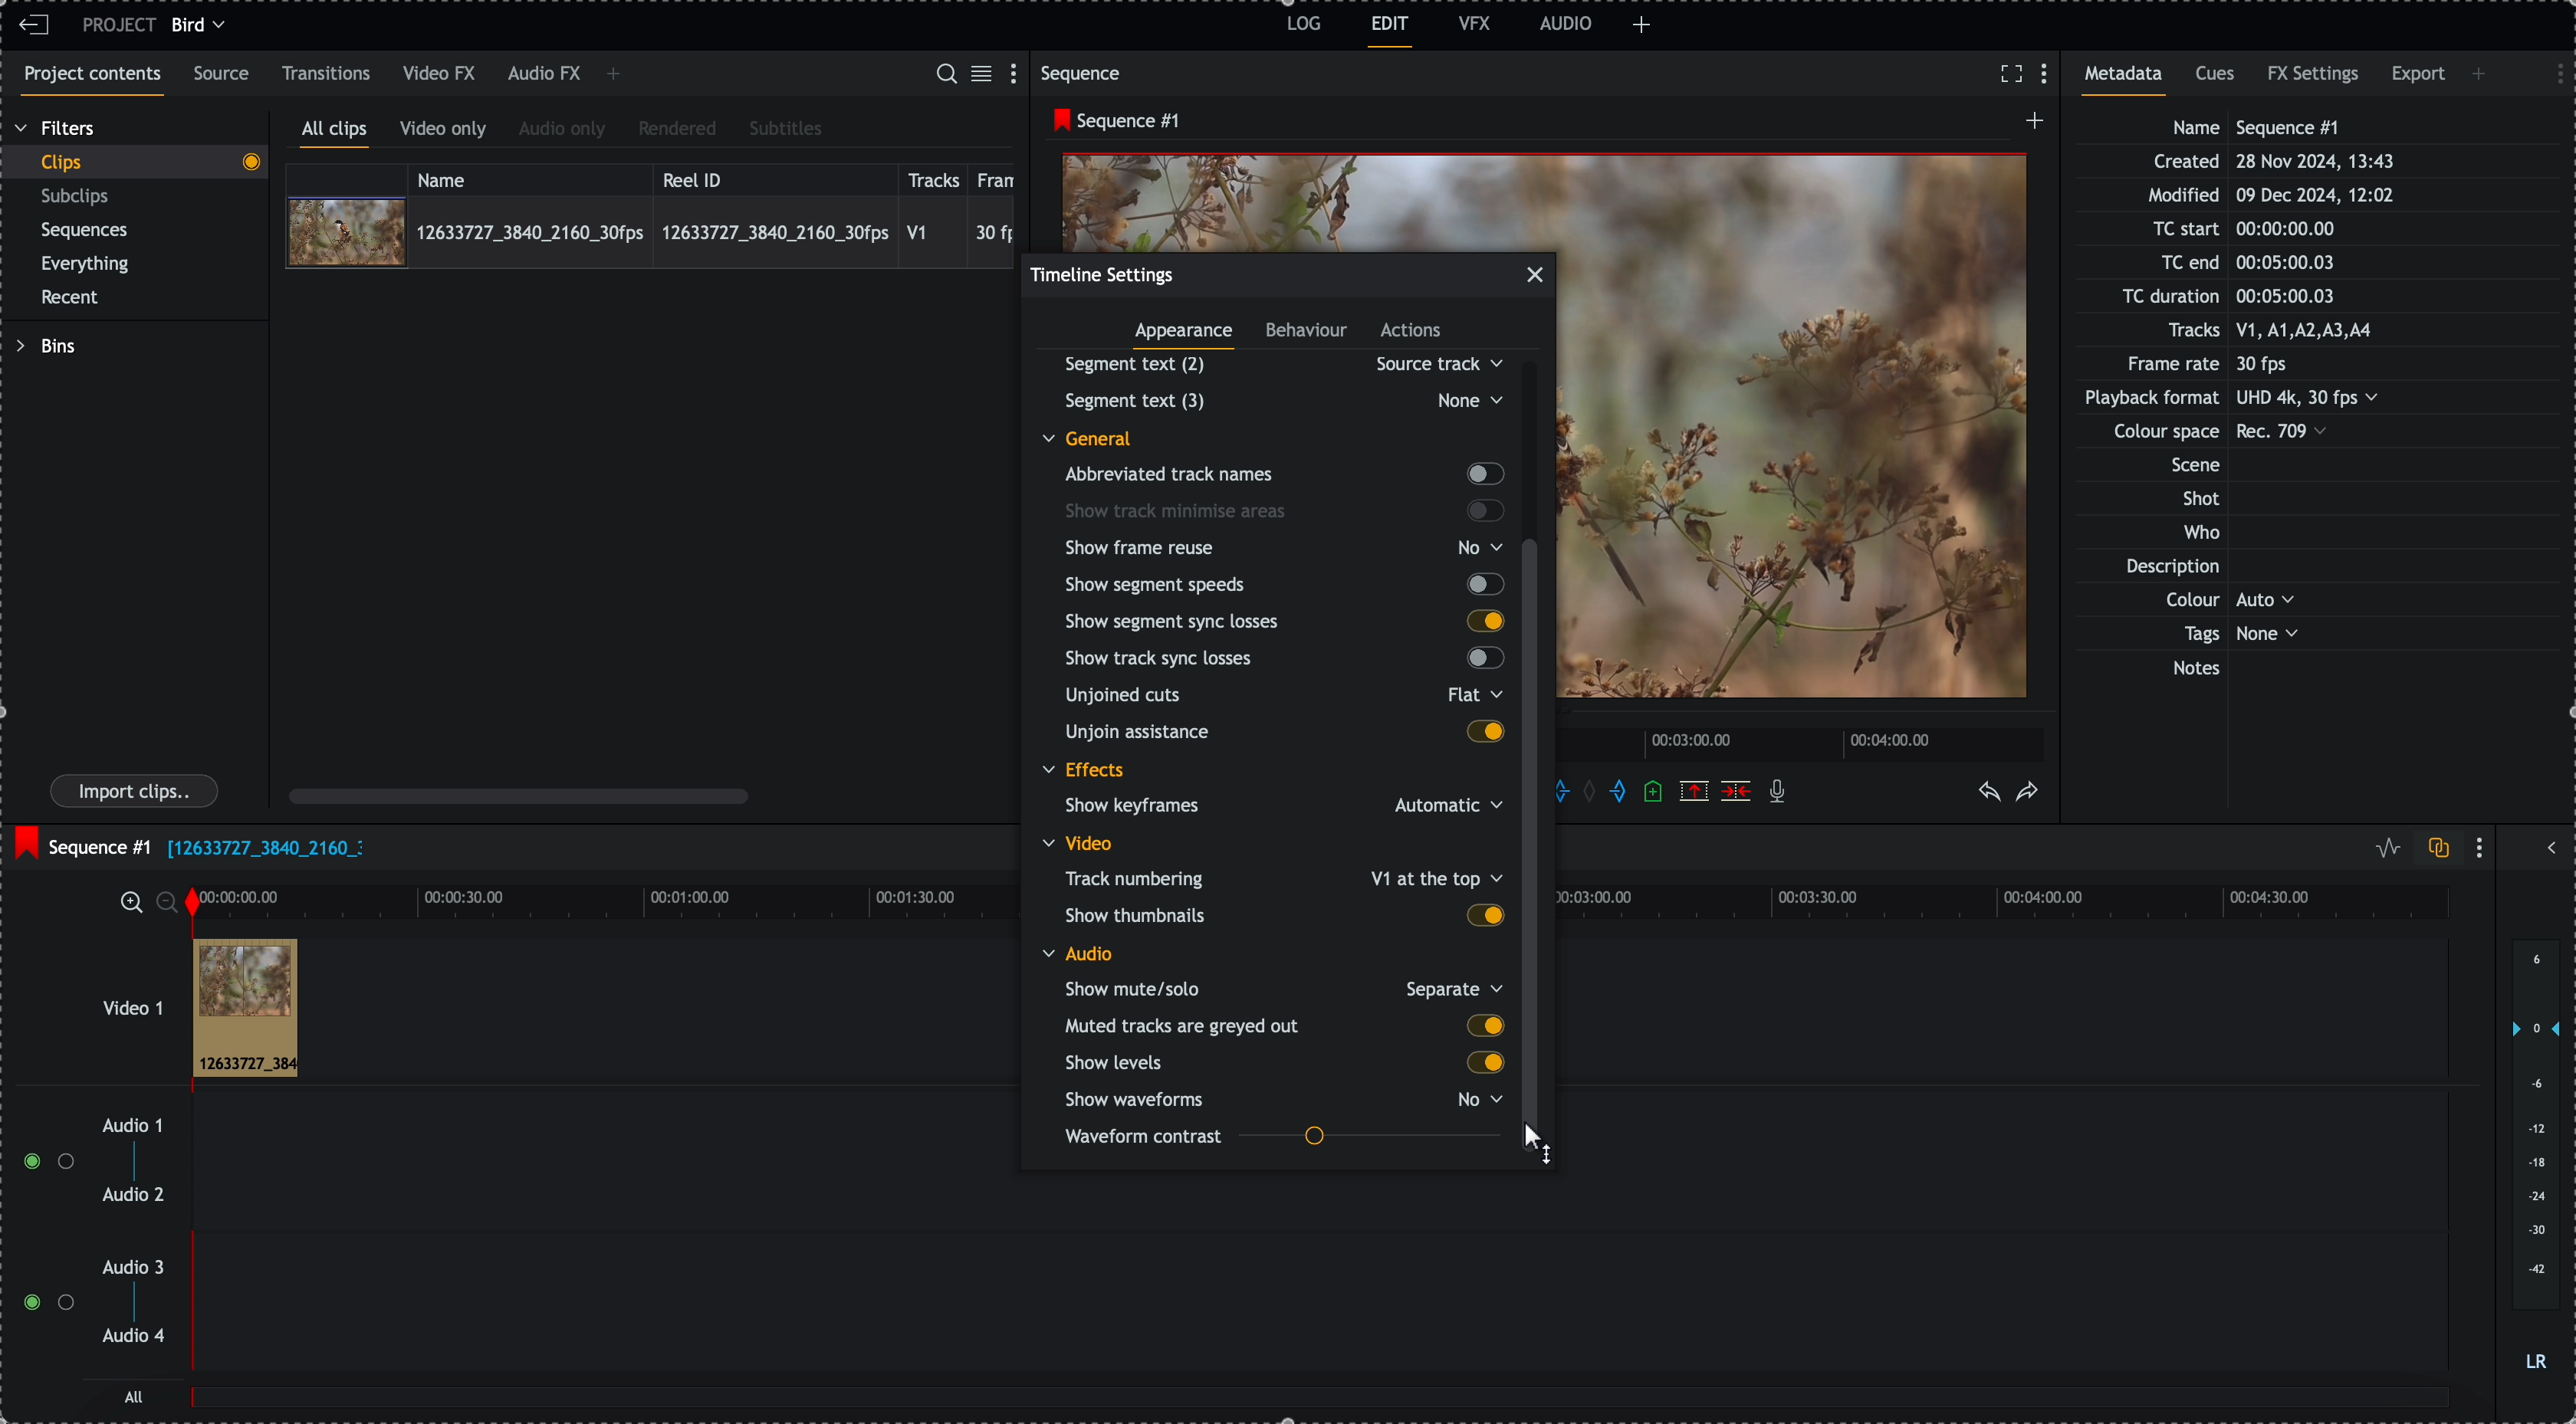 The image size is (2576, 1424). What do you see at coordinates (1275, 808) in the screenshot?
I see `show keyframes` at bounding box center [1275, 808].